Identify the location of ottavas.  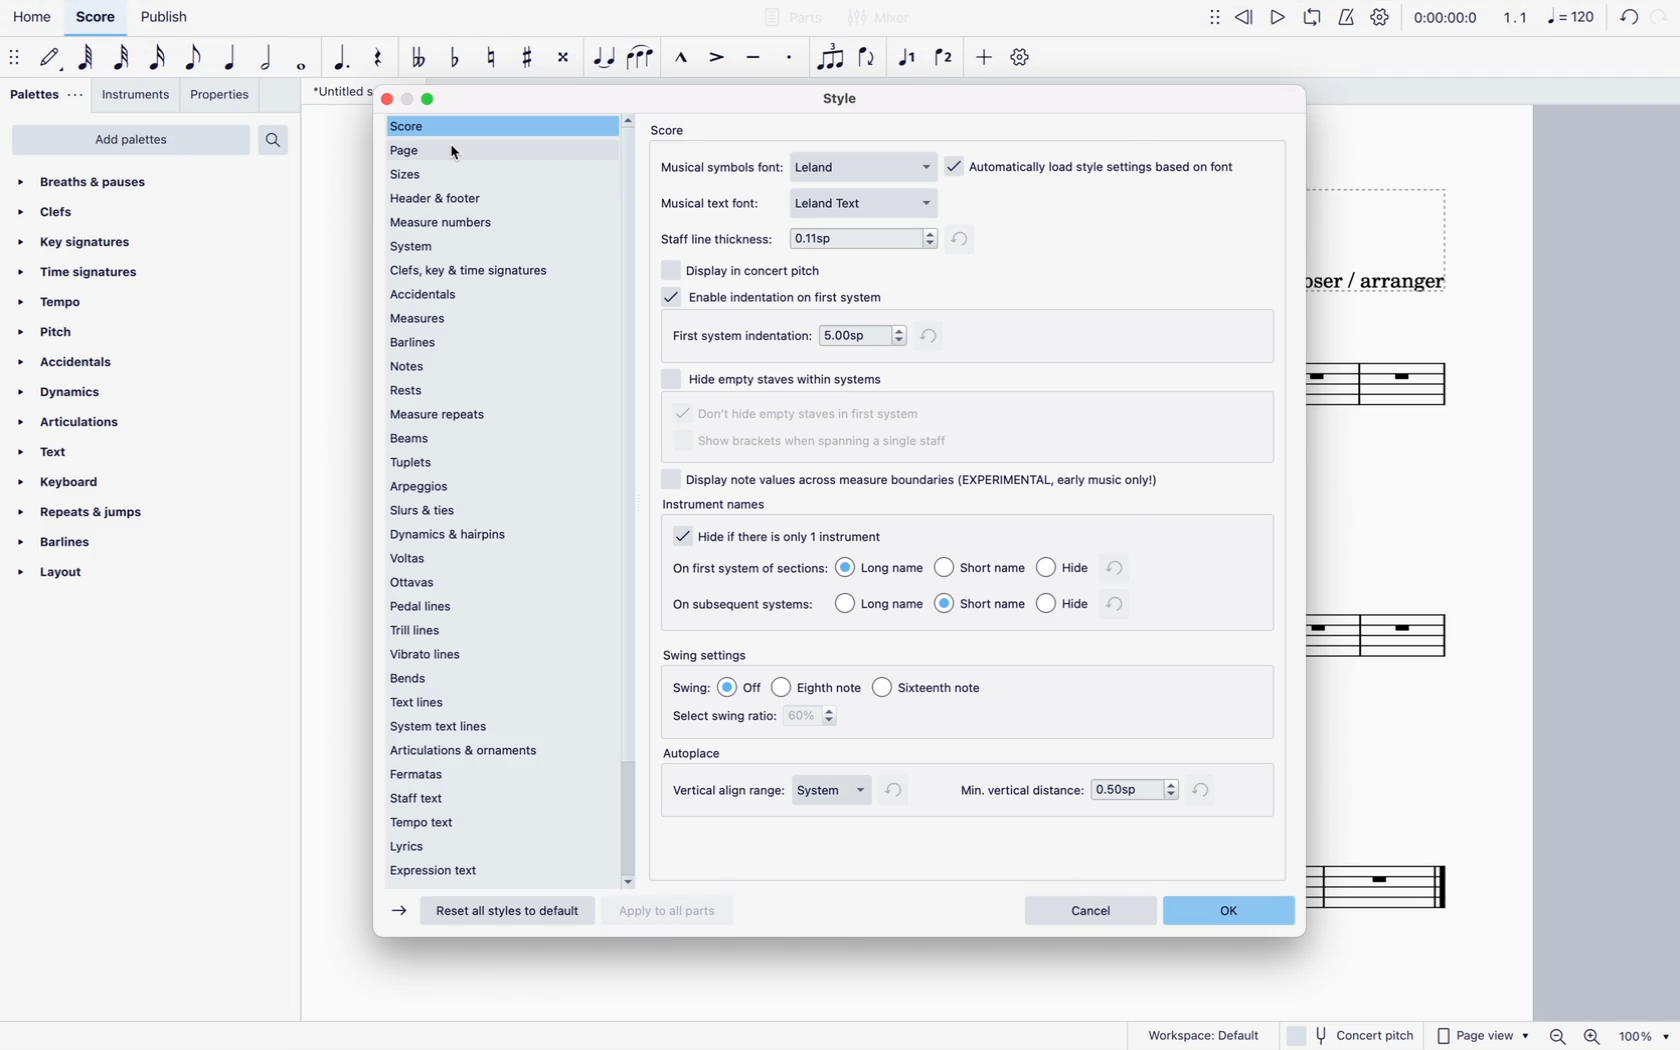
(495, 583).